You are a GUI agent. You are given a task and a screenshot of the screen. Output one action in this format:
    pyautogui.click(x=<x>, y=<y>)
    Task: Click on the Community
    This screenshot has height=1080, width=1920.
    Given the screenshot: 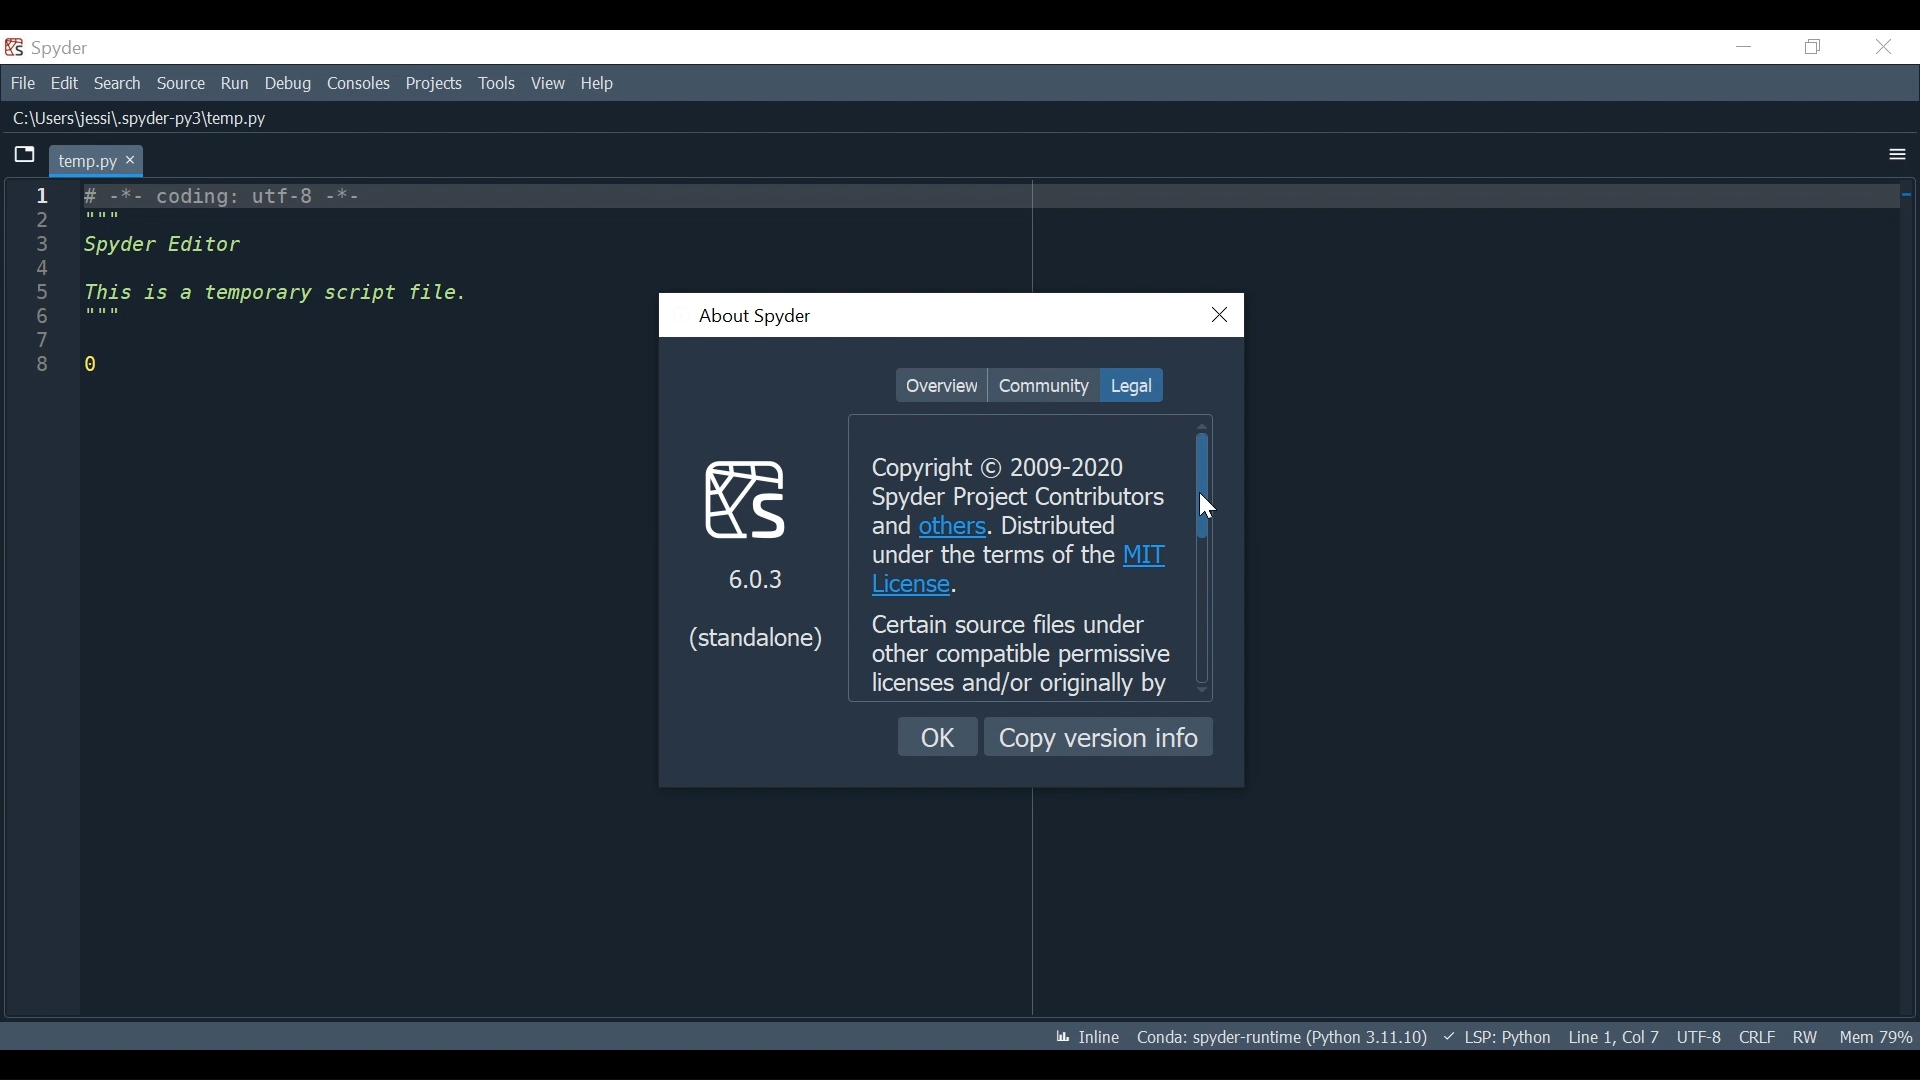 What is the action you would take?
    pyautogui.click(x=1043, y=385)
    